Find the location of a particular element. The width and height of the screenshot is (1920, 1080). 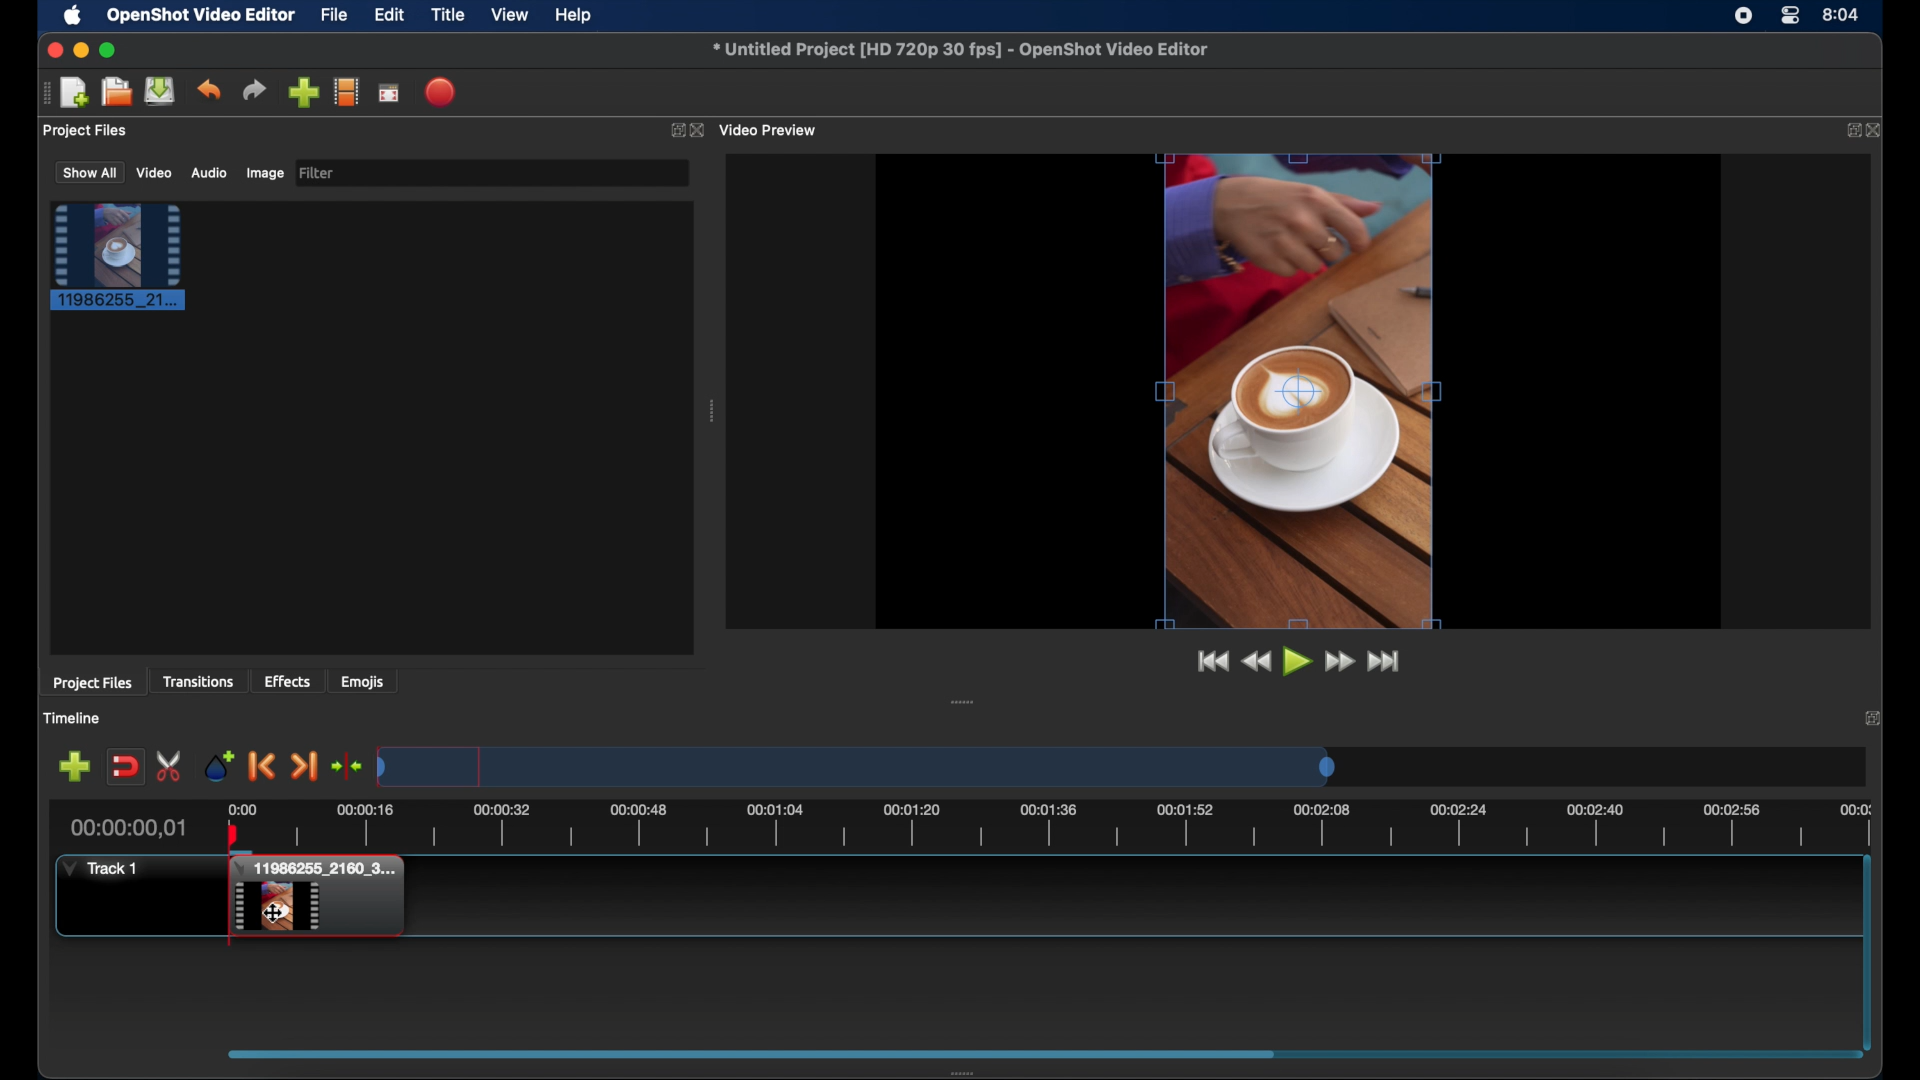

project files is located at coordinates (93, 684).